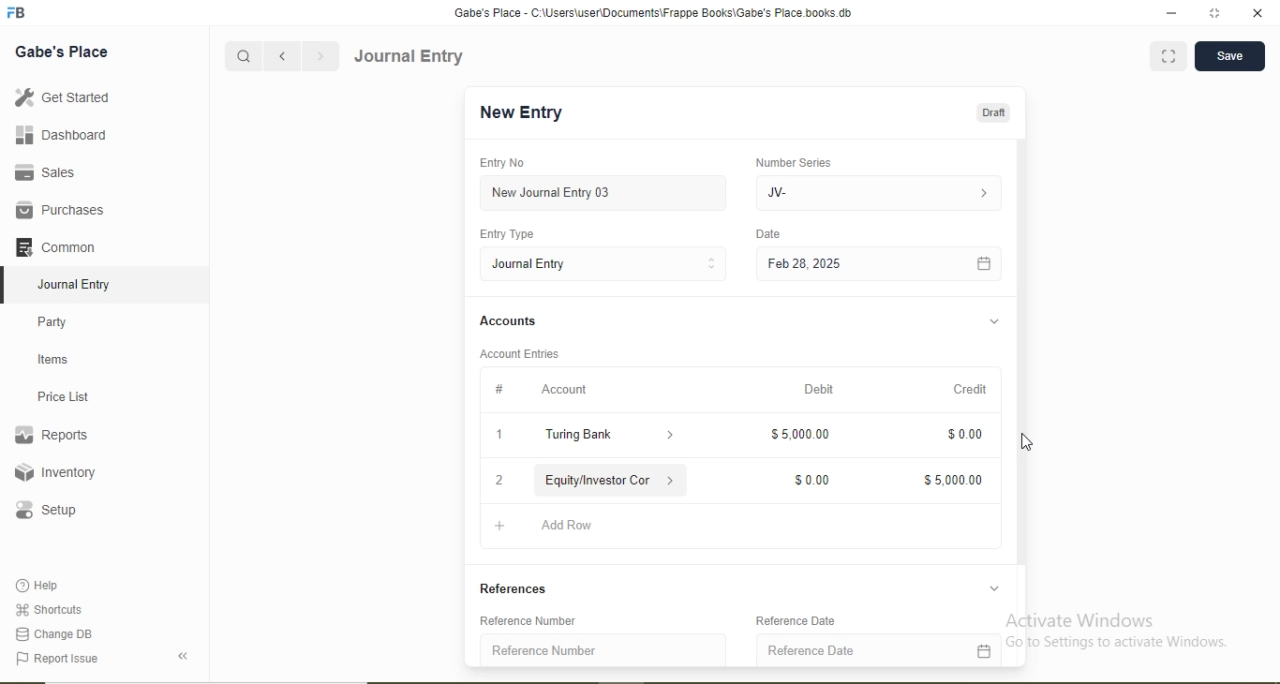  I want to click on $0.00, so click(813, 481).